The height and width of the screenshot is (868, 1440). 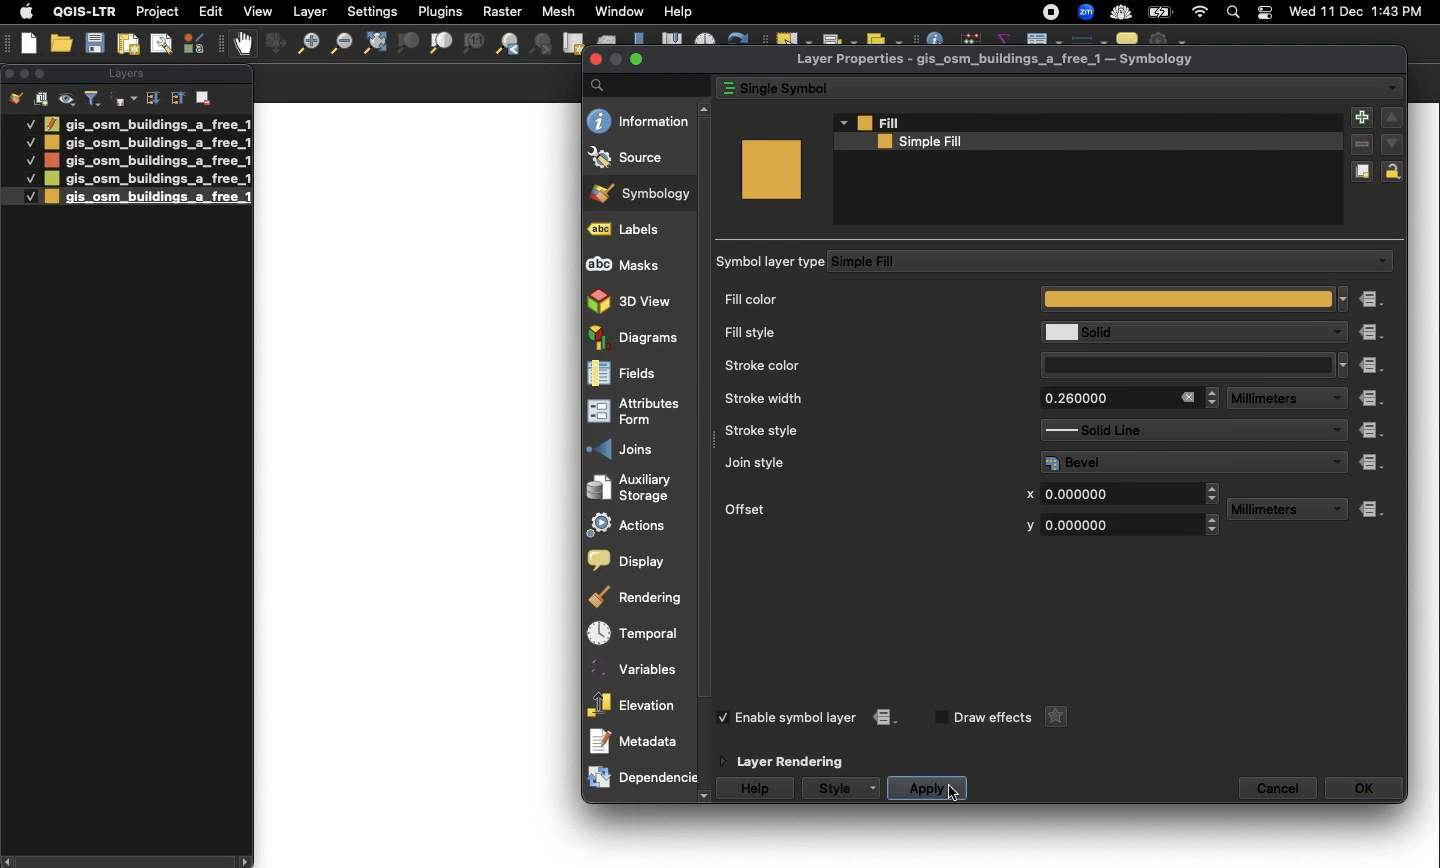 What do you see at coordinates (557, 11) in the screenshot?
I see `Mesh` at bounding box center [557, 11].